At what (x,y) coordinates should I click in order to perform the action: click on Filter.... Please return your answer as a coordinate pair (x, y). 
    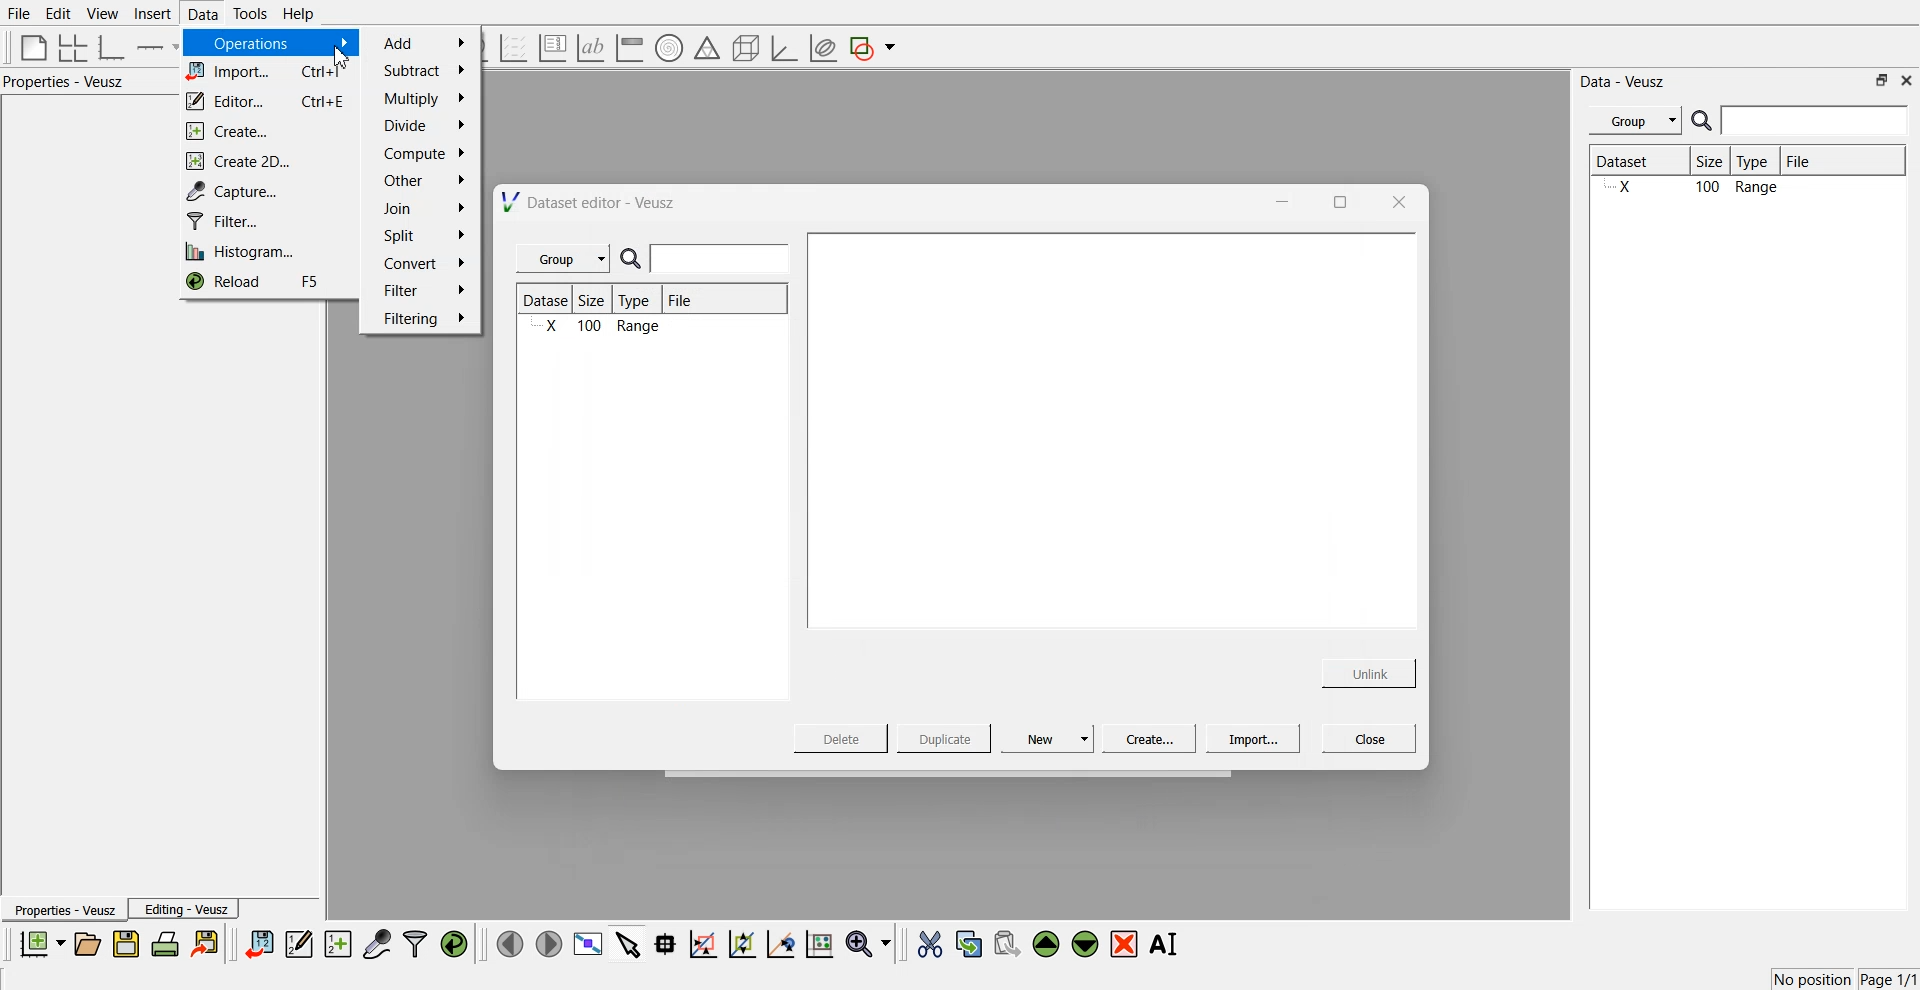
    Looking at the image, I should click on (264, 222).